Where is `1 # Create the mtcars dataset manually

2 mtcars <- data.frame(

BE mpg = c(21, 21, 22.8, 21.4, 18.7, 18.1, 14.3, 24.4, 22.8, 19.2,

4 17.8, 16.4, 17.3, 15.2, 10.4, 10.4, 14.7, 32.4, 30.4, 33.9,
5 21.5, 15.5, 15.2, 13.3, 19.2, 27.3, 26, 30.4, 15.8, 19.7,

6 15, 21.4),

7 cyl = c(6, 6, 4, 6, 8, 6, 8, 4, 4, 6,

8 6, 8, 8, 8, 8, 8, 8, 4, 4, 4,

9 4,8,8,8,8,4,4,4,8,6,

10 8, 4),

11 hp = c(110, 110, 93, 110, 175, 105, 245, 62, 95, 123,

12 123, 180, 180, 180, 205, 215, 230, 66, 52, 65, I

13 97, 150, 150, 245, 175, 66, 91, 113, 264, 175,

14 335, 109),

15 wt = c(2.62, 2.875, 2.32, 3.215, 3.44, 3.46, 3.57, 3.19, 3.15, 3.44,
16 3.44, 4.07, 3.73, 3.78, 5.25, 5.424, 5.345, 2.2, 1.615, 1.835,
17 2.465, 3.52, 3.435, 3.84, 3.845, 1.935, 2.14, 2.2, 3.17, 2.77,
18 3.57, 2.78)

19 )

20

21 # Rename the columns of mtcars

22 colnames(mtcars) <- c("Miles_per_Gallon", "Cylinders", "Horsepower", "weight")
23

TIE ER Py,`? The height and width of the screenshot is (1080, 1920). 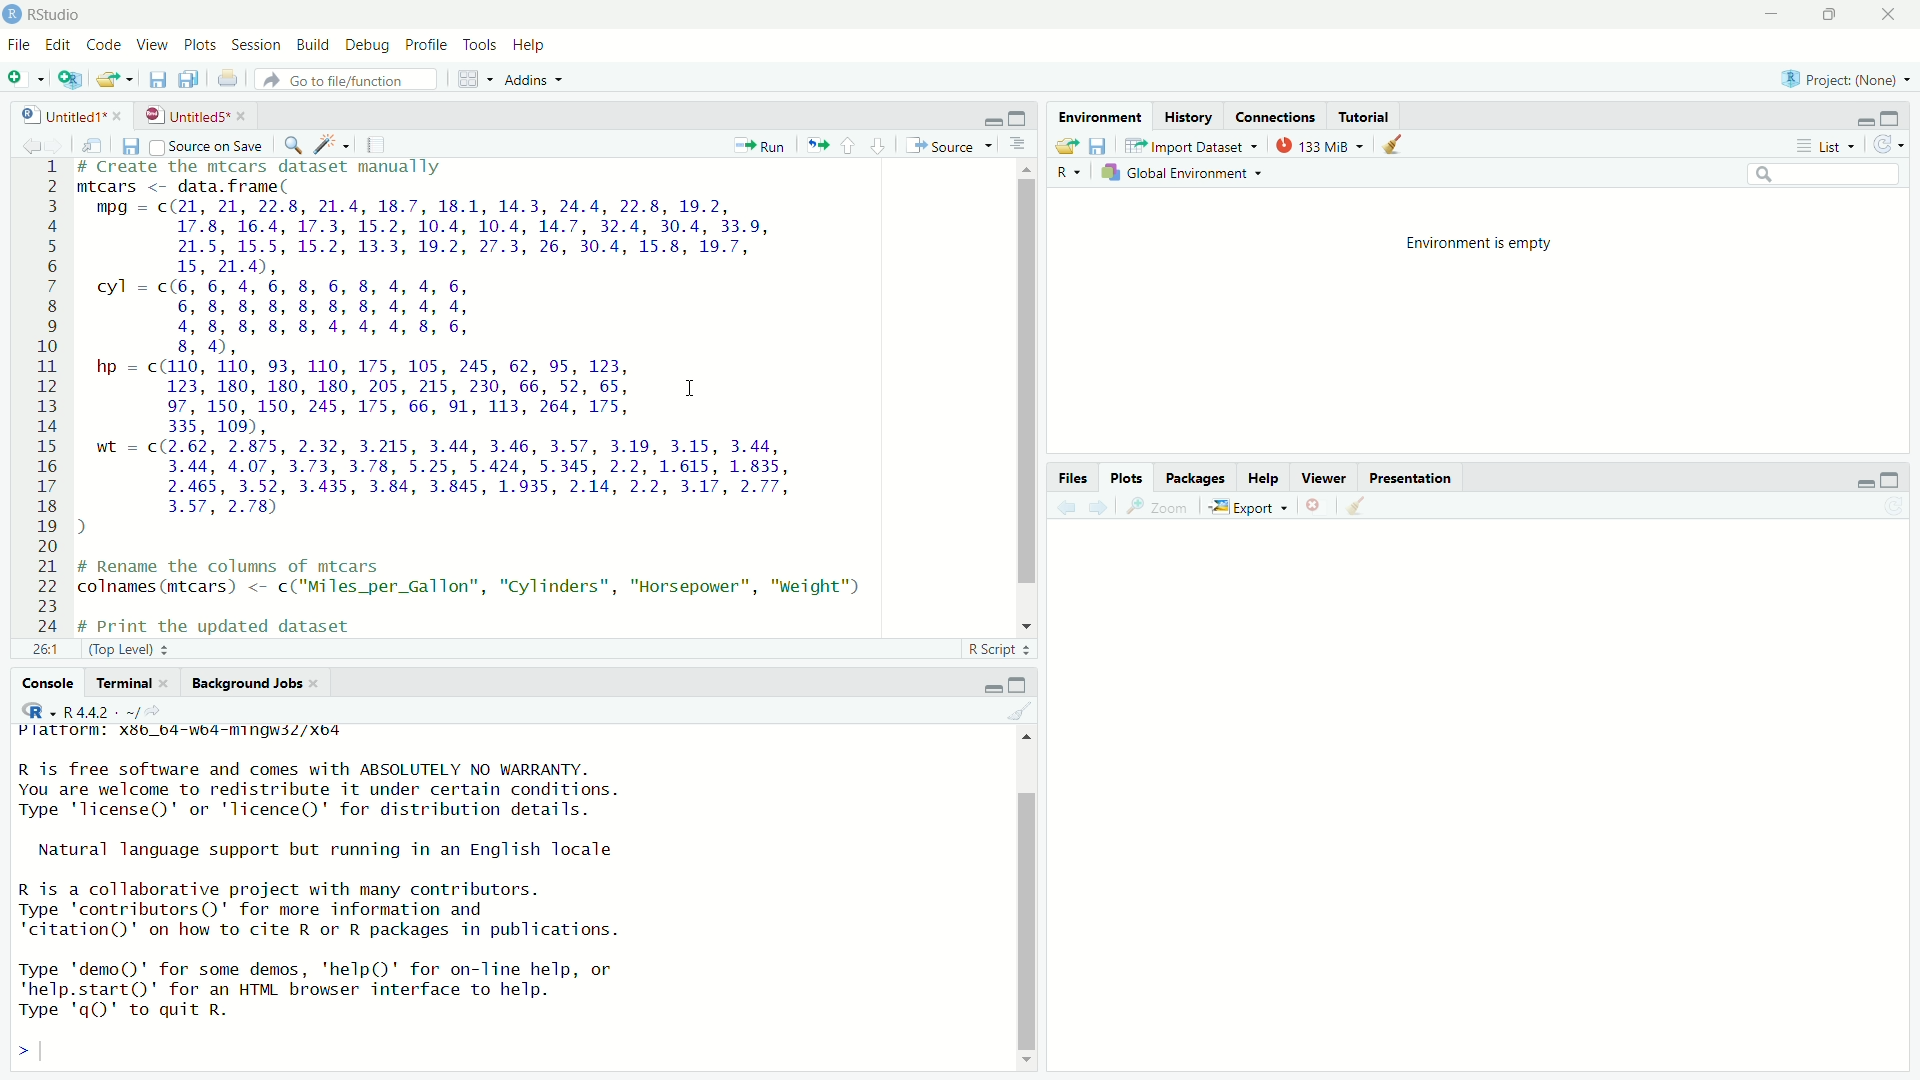
1 # Create the mtcars dataset manually

2 mtcars <- data.frame(

BE mpg = c(21, 21, 22.8, 21.4, 18.7, 18.1, 14.3, 24.4, 22.8, 19.2,

4 17.8, 16.4, 17.3, 15.2, 10.4, 10.4, 14.7, 32.4, 30.4, 33.9,
5 21.5, 15.5, 15.2, 13.3, 19.2, 27.3, 26, 30.4, 15.8, 19.7,

6 15, 21.4),

7 cyl = c(6, 6, 4, 6, 8, 6, 8, 4, 4, 6,

8 6, 8, 8, 8, 8, 8, 8, 4, 4, 4,

9 4,8,8,8,8,4,4,4,8,6,

10 8, 4),

11 hp = c(110, 110, 93, 110, 175, 105, 245, 62, 95, 123,

12 123, 180, 180, 180, 205, 215, 230, 66, 52, 65, I

13 97, 150, 150, 245, 175, 66, 91, 113, 264, 175,

14 335, 109),

15 wt = c(2.62, 2.875, 2.32, 3.215, 3.44, 3.46, 3.57, 3.19, 3.15, 3.44,
16 3.44, 4.07, 3.73, 3.78, 5.25, 5.424, 5.345, 2.2, 1.615, 1.835,
17 2.465, 3.52, 3.435, 3.84, 3.845, 1.935, 2.14, 2.2, 3.17, 2.77,
18 3.57, 2.78)

19 )

20

21 # Rename the columns of mtcars

22 colnames(mtcars) <- c("Miles_per_Gallon", "Cylinders", "Horsepower", "weight")
23

TIE ER Py, is located at coordinates (490, 394).